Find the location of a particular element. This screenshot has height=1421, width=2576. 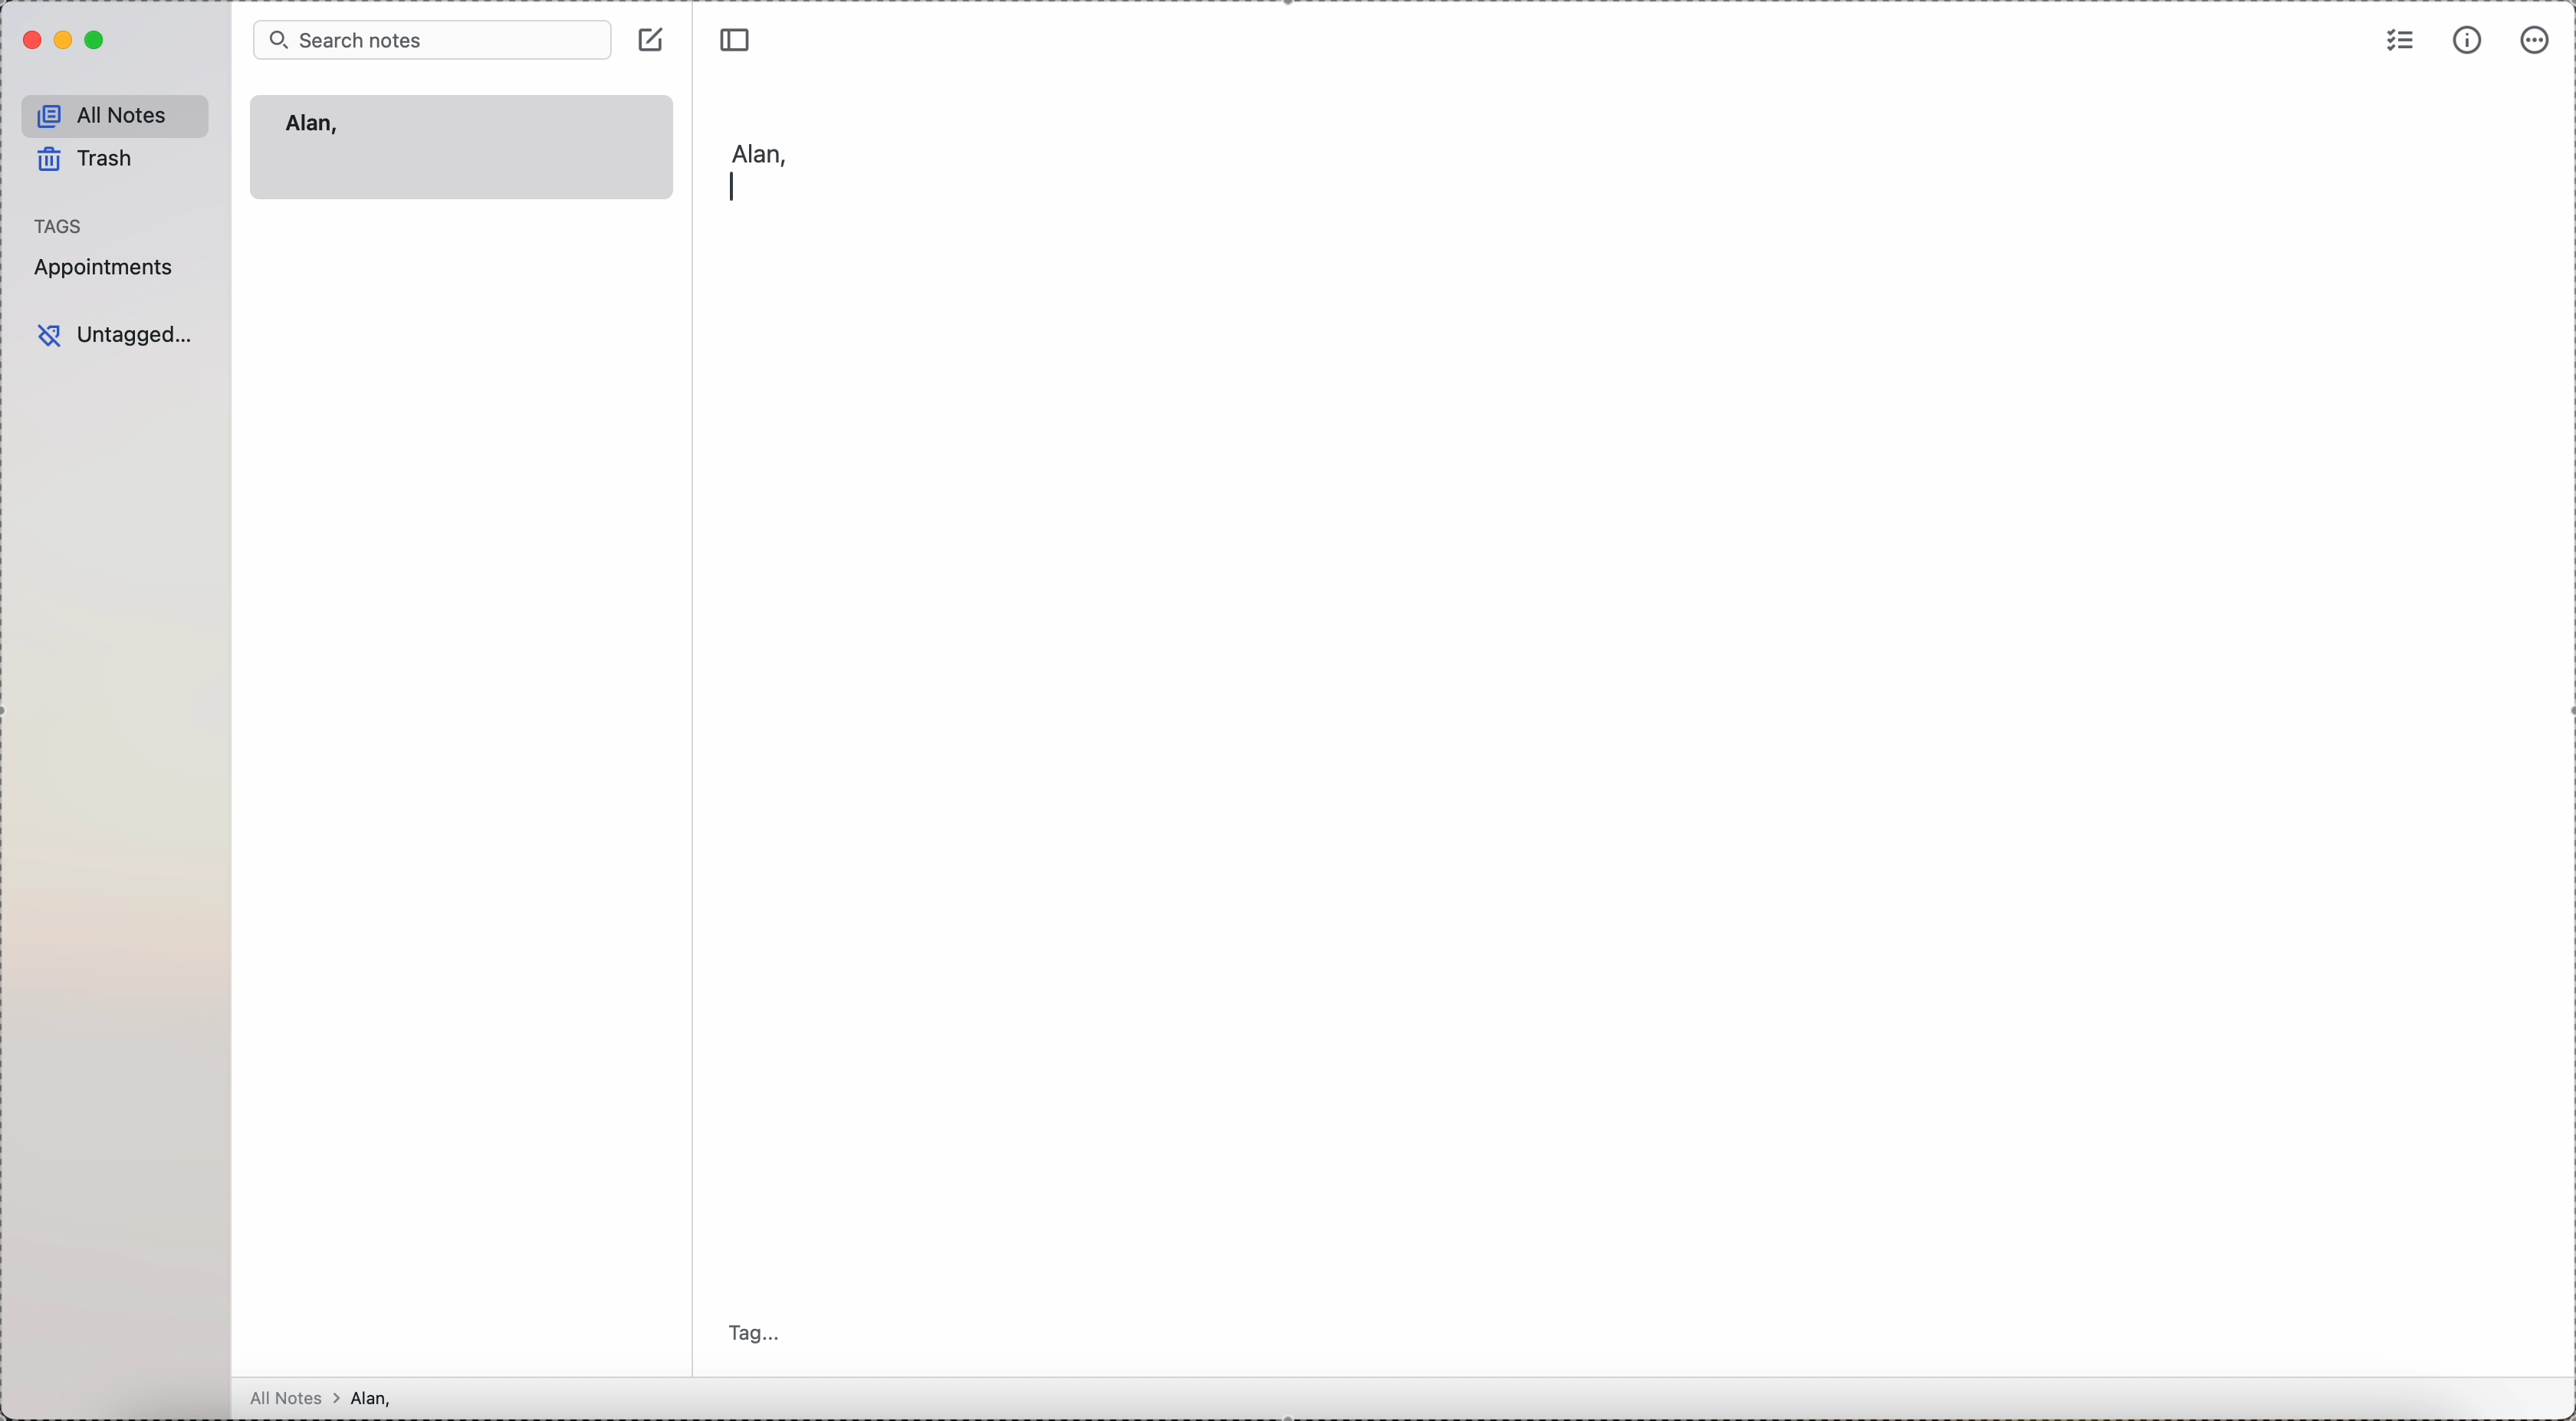

Alan, is located at coordinates (313, 125).